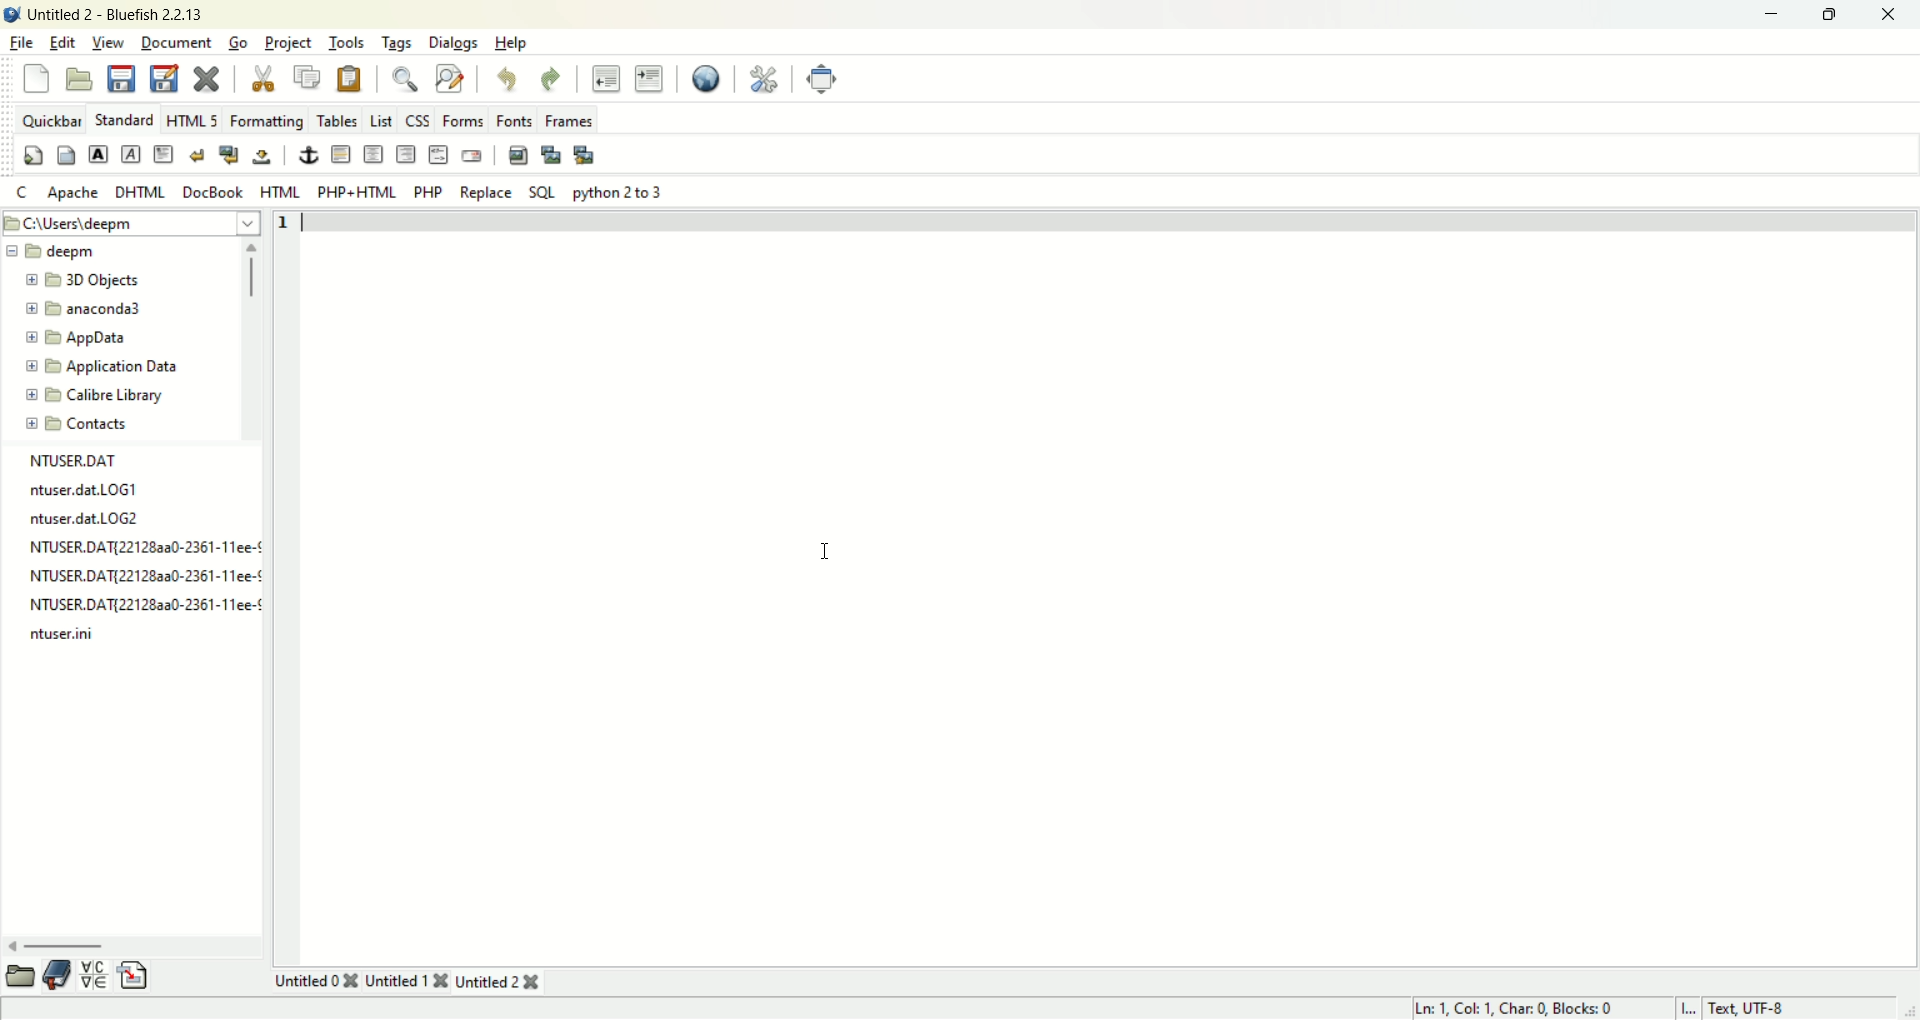  I want to click on formatting, so click(269, 119).